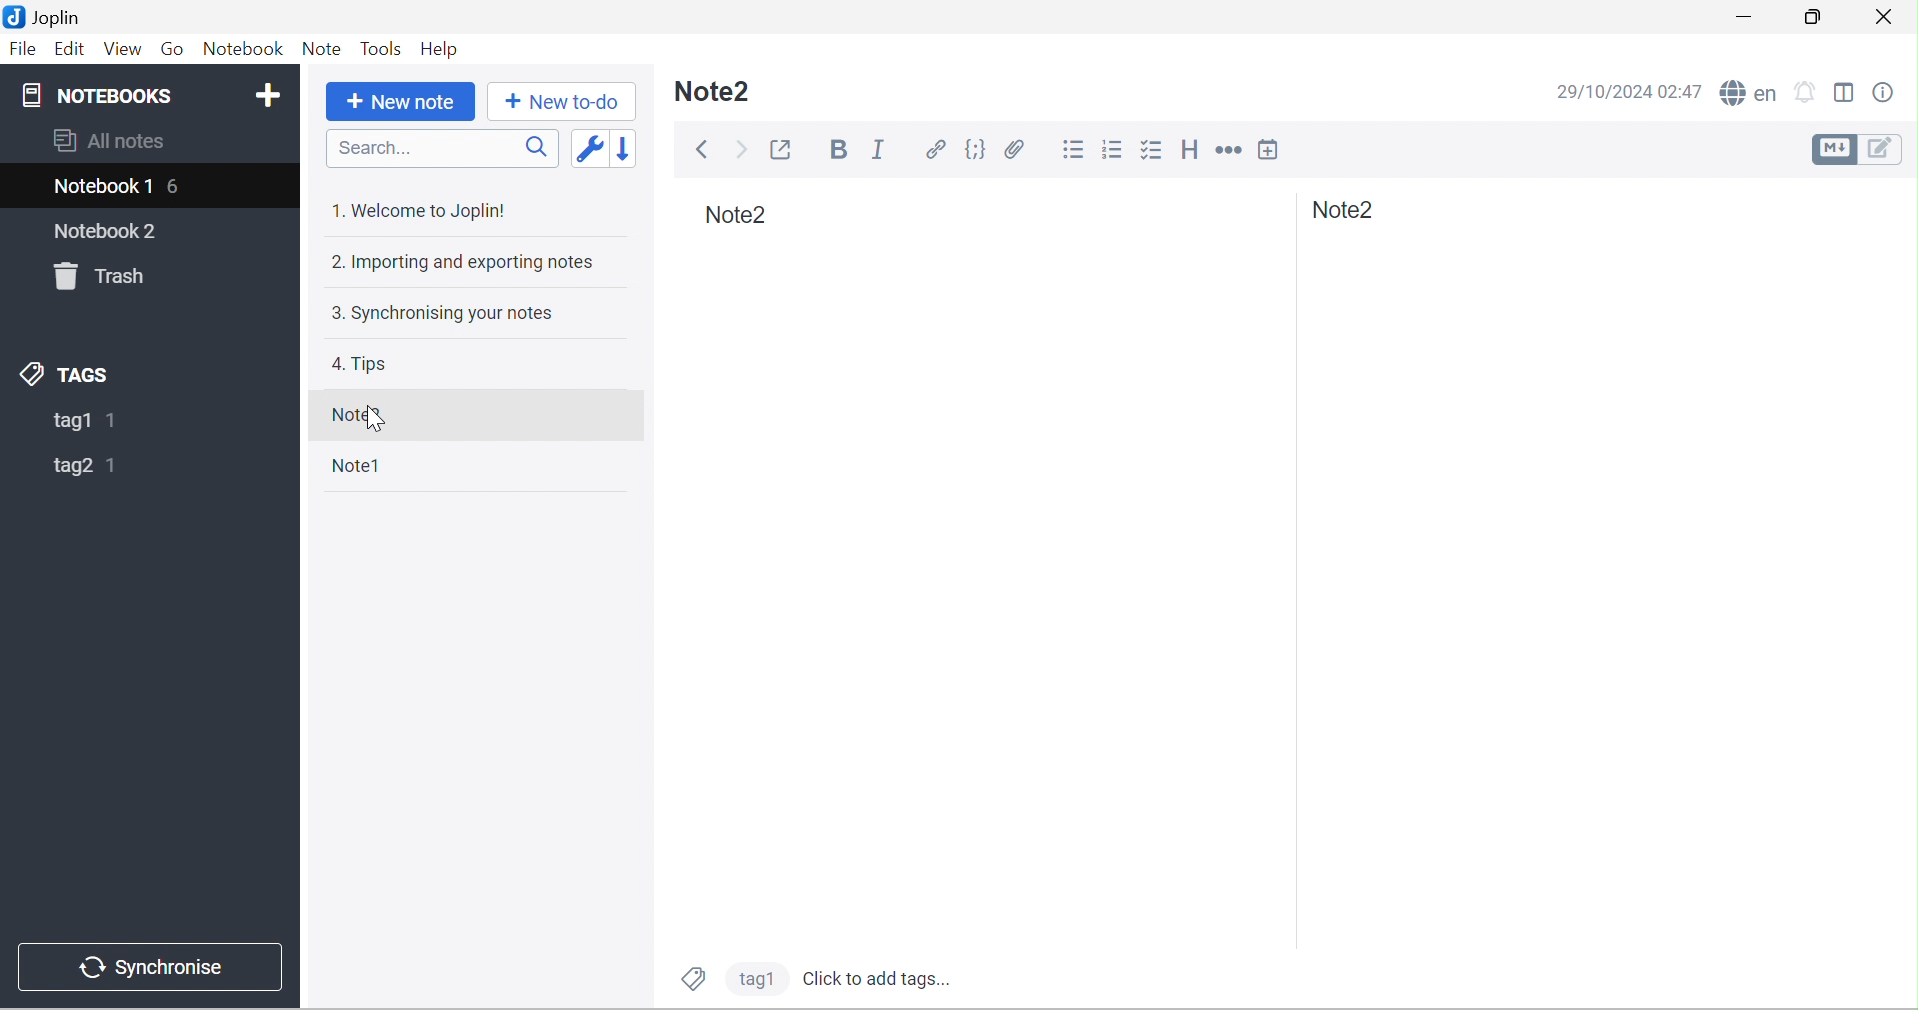 This screenshot has width=1918, height=1010. What do you see at coordinates (179, 186) in the screenshot?
I see `6` at bounding box center [179, 186].